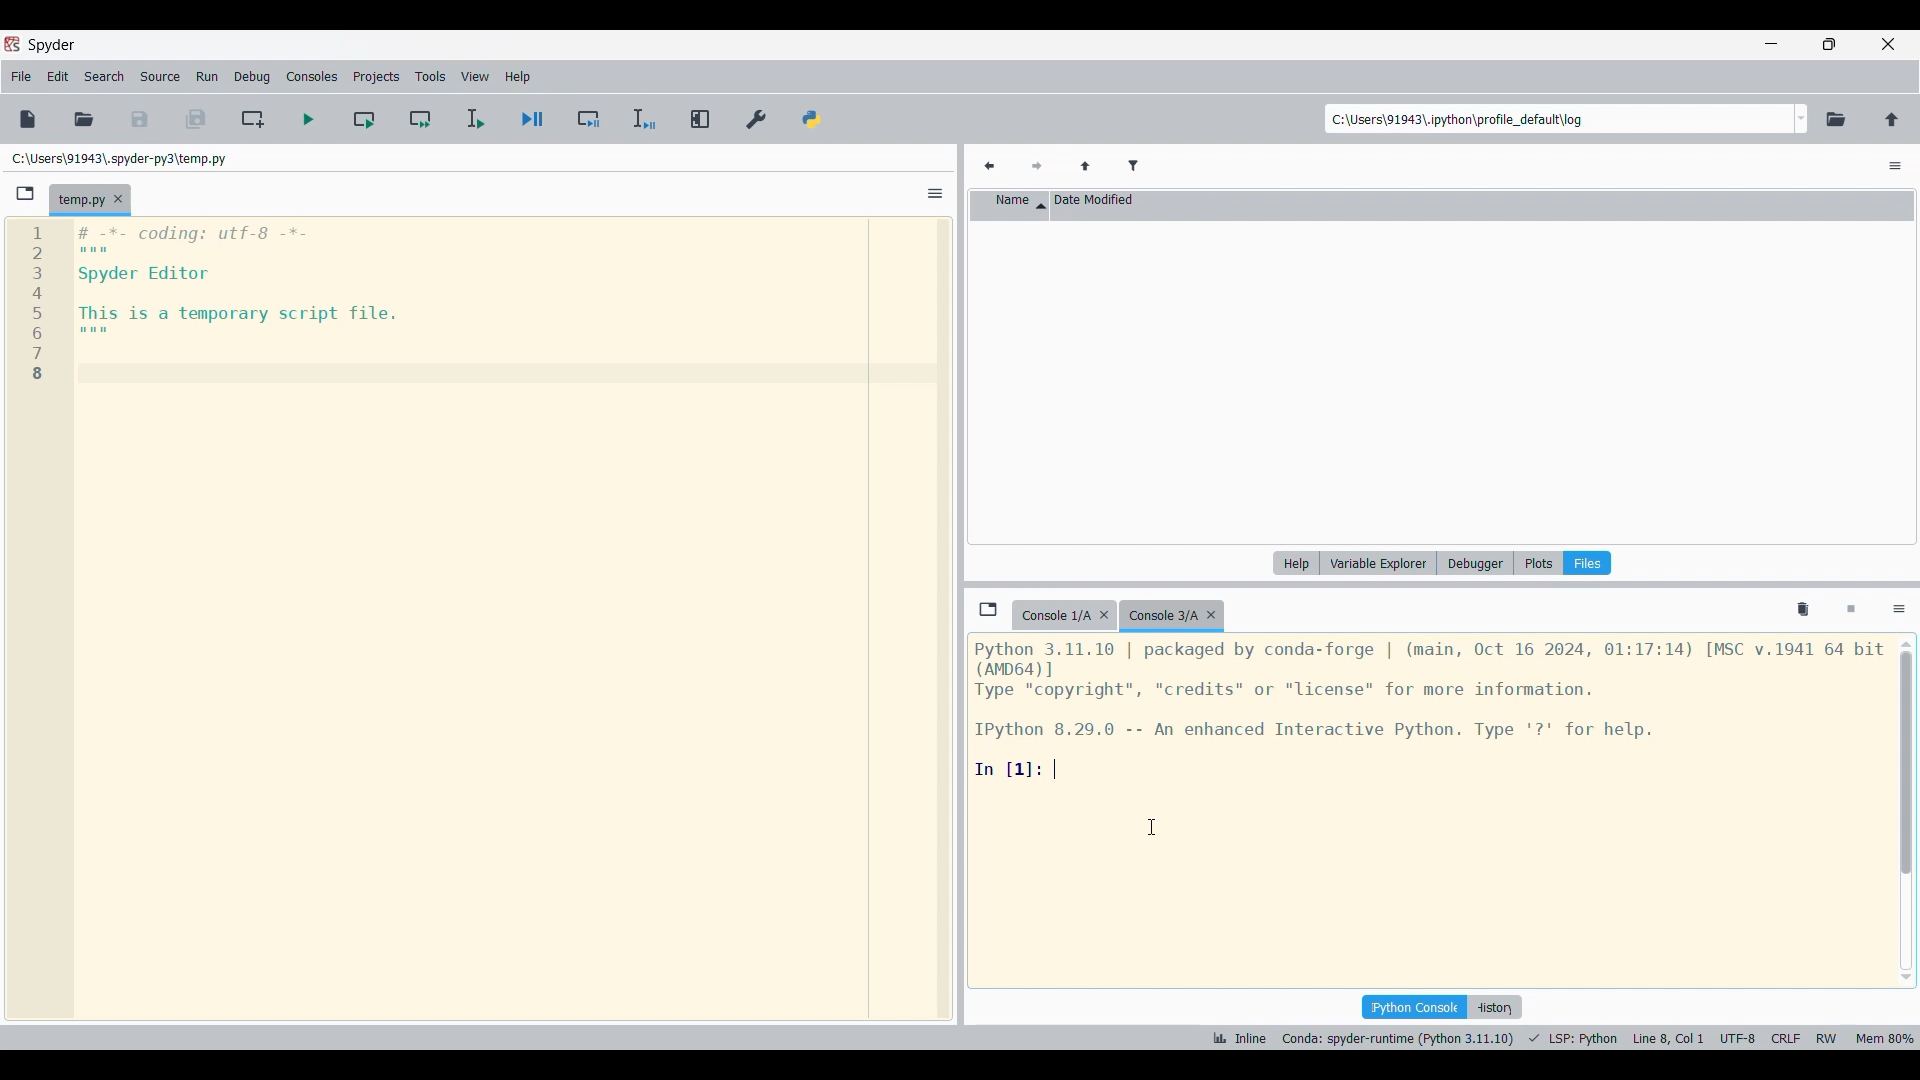 The height and width of the screenshot is (1080, 1920). What do you see at coordinates (1563, 1038) in the screenshot?
I see `Details of current code` at bounding box center [1563, 1038].